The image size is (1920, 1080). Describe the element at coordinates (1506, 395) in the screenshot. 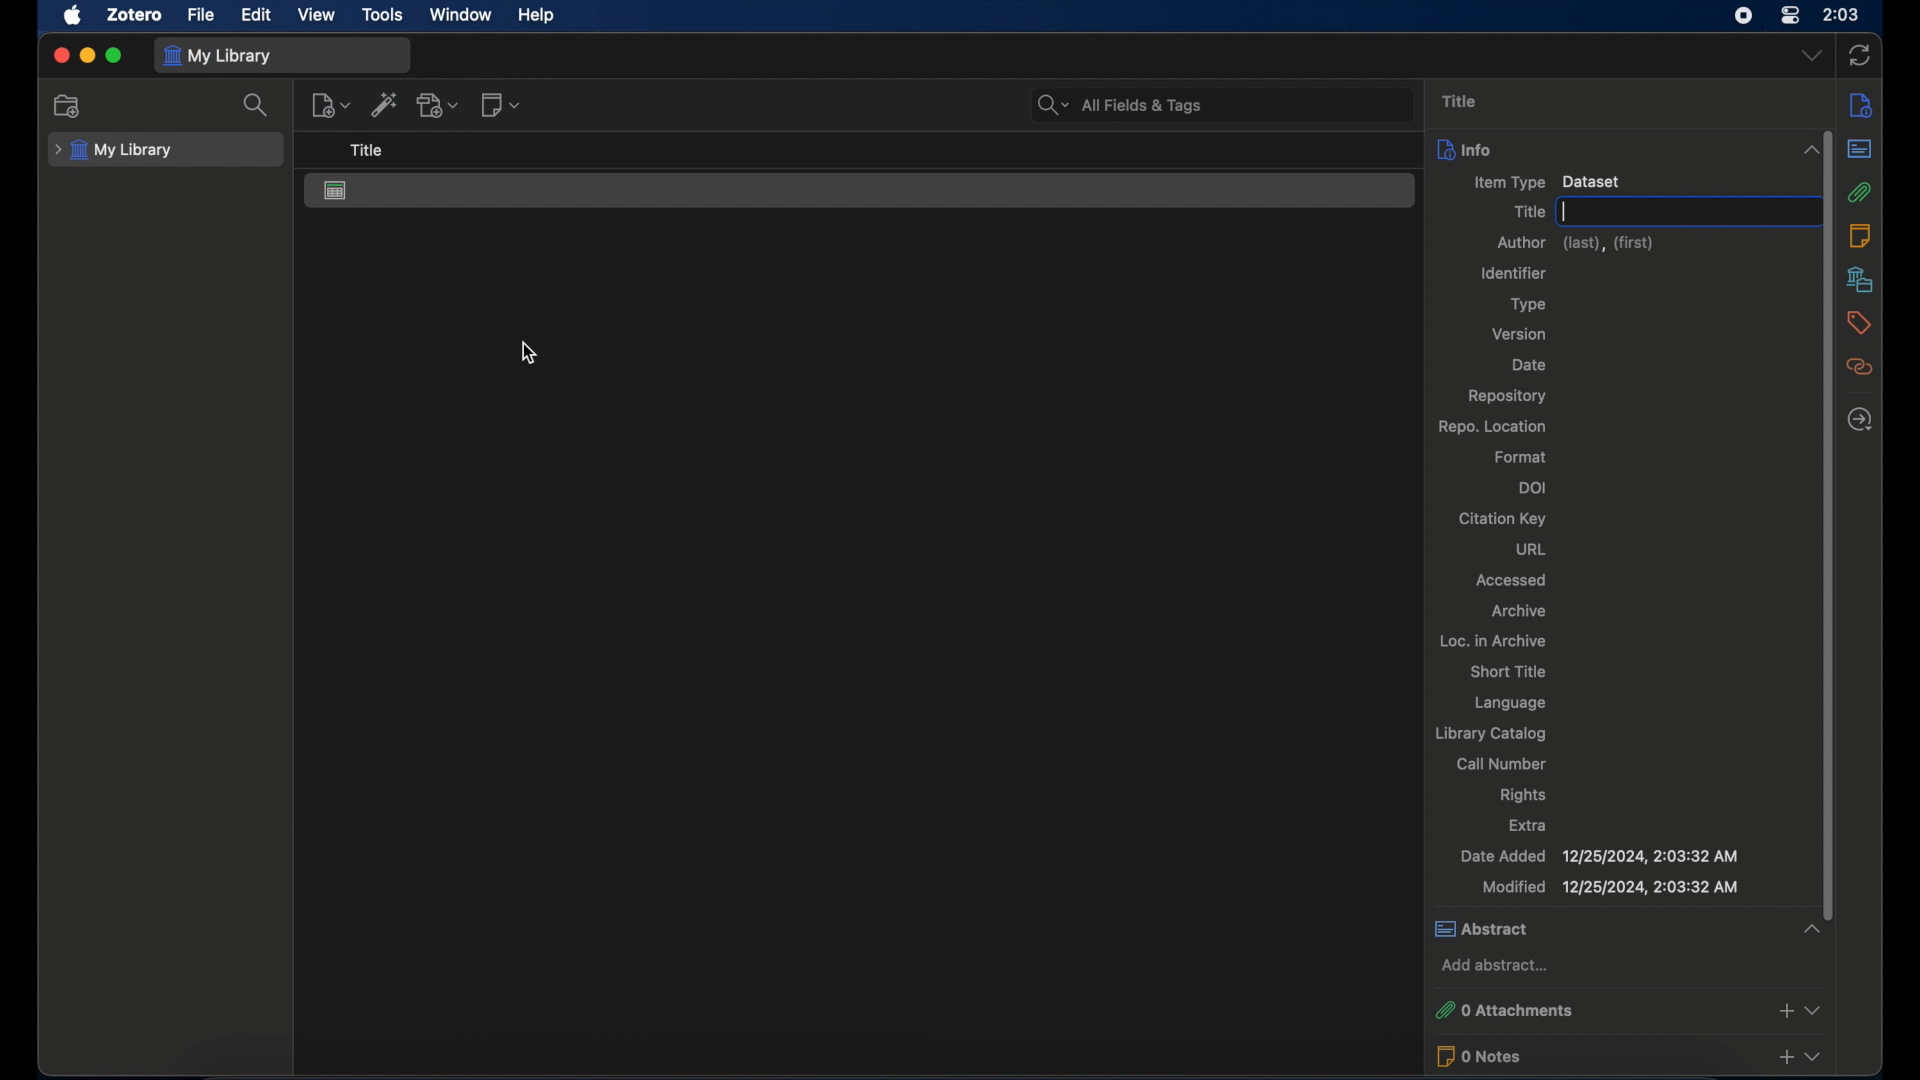

I see `repository` at that location.